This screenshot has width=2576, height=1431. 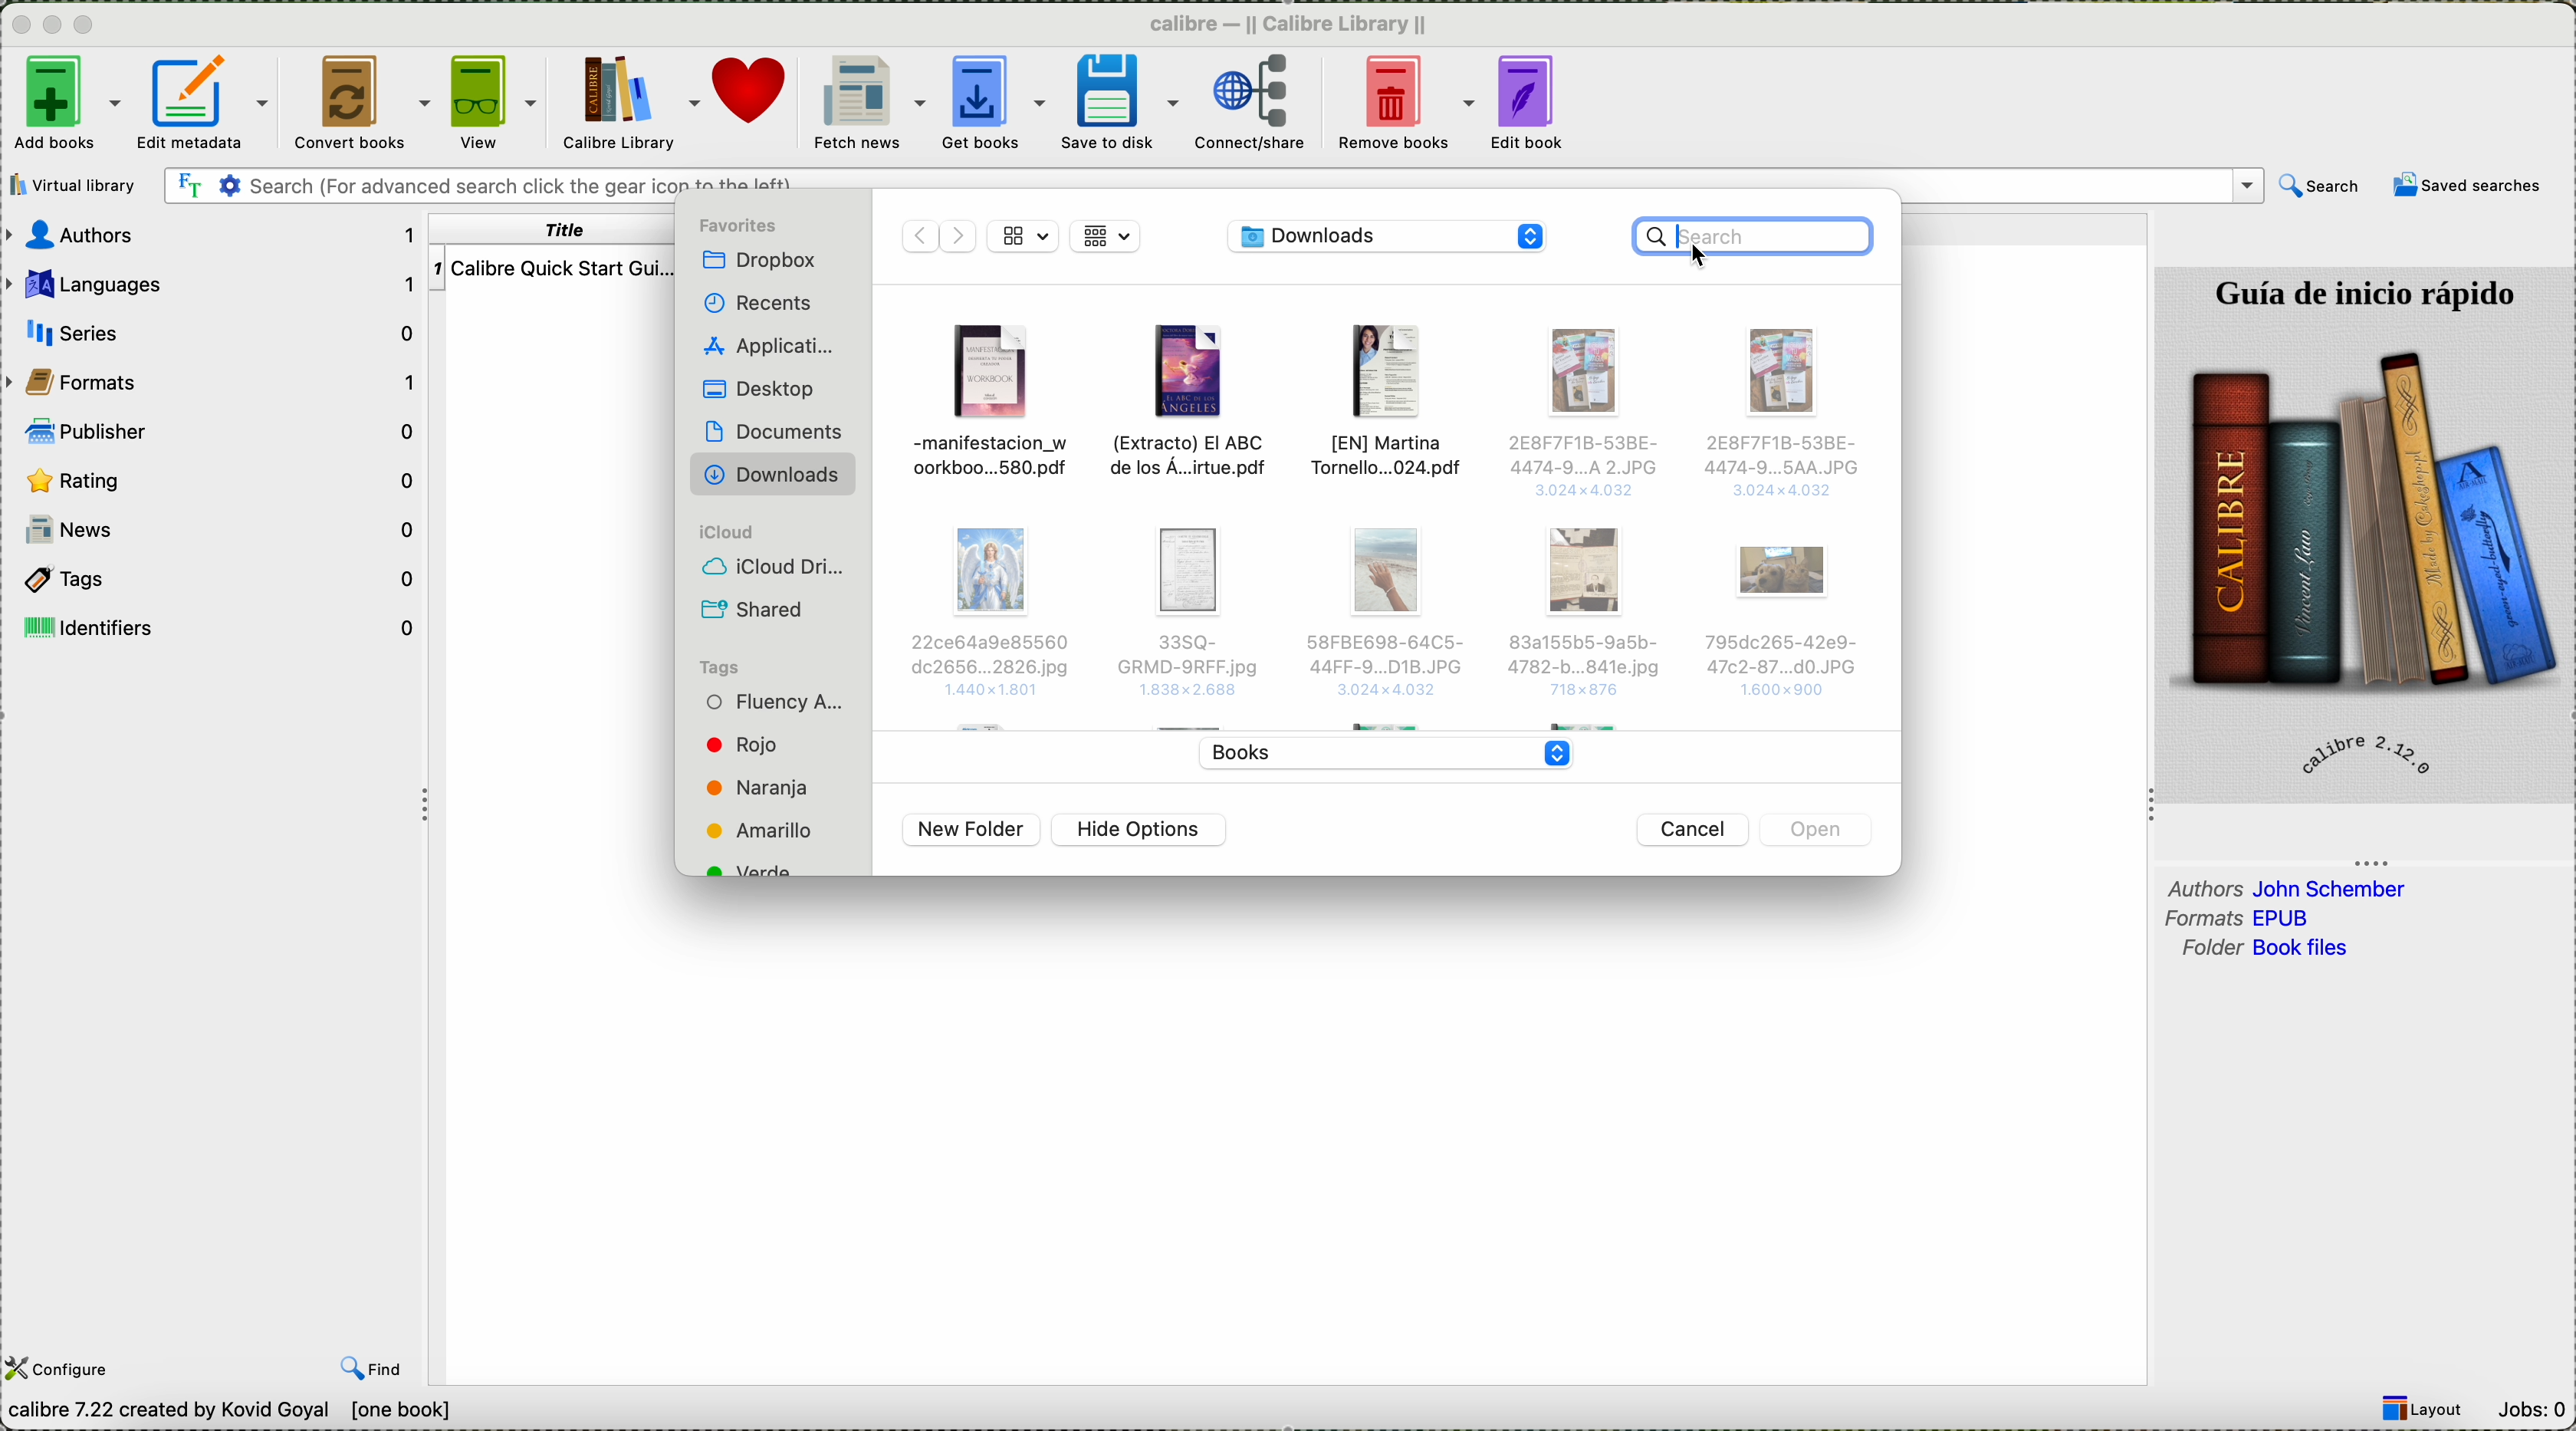 I want to click on Calibre Quick start guide, so click(x=552, y=267).